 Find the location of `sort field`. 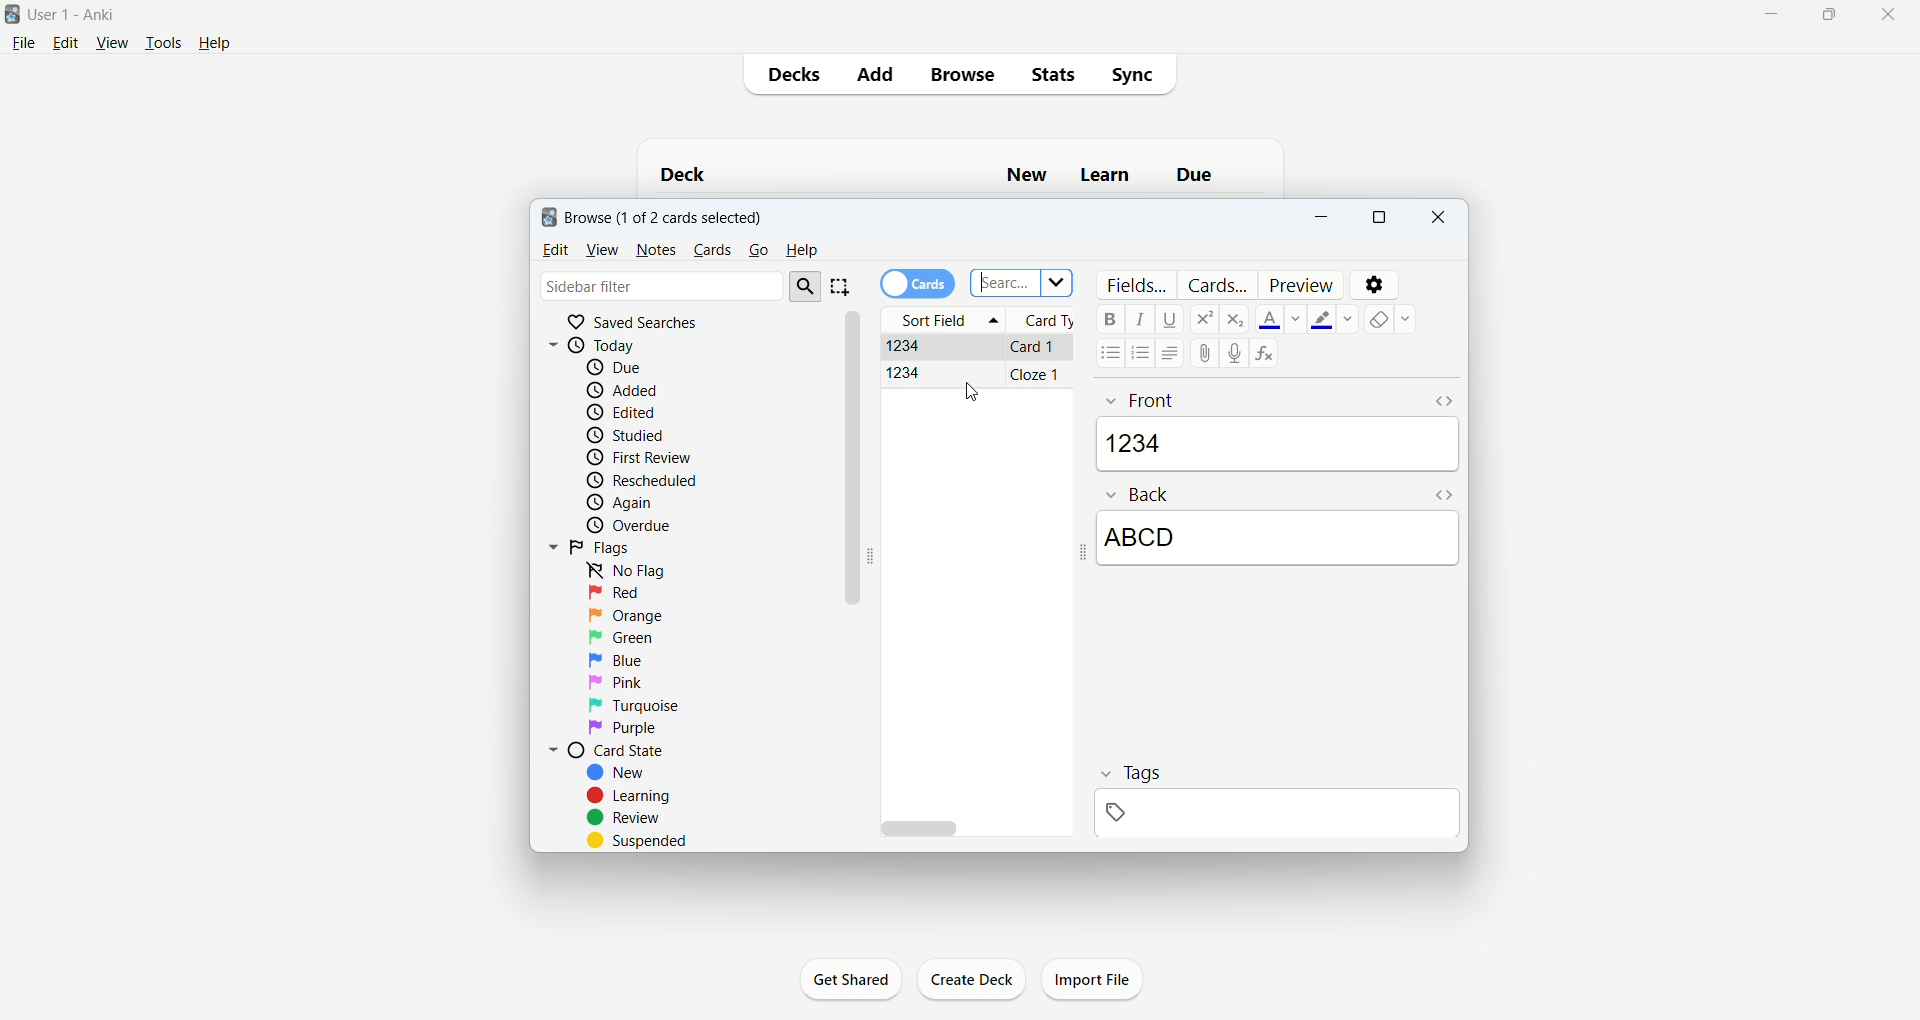

sort field is located at coordinates (941, 319).